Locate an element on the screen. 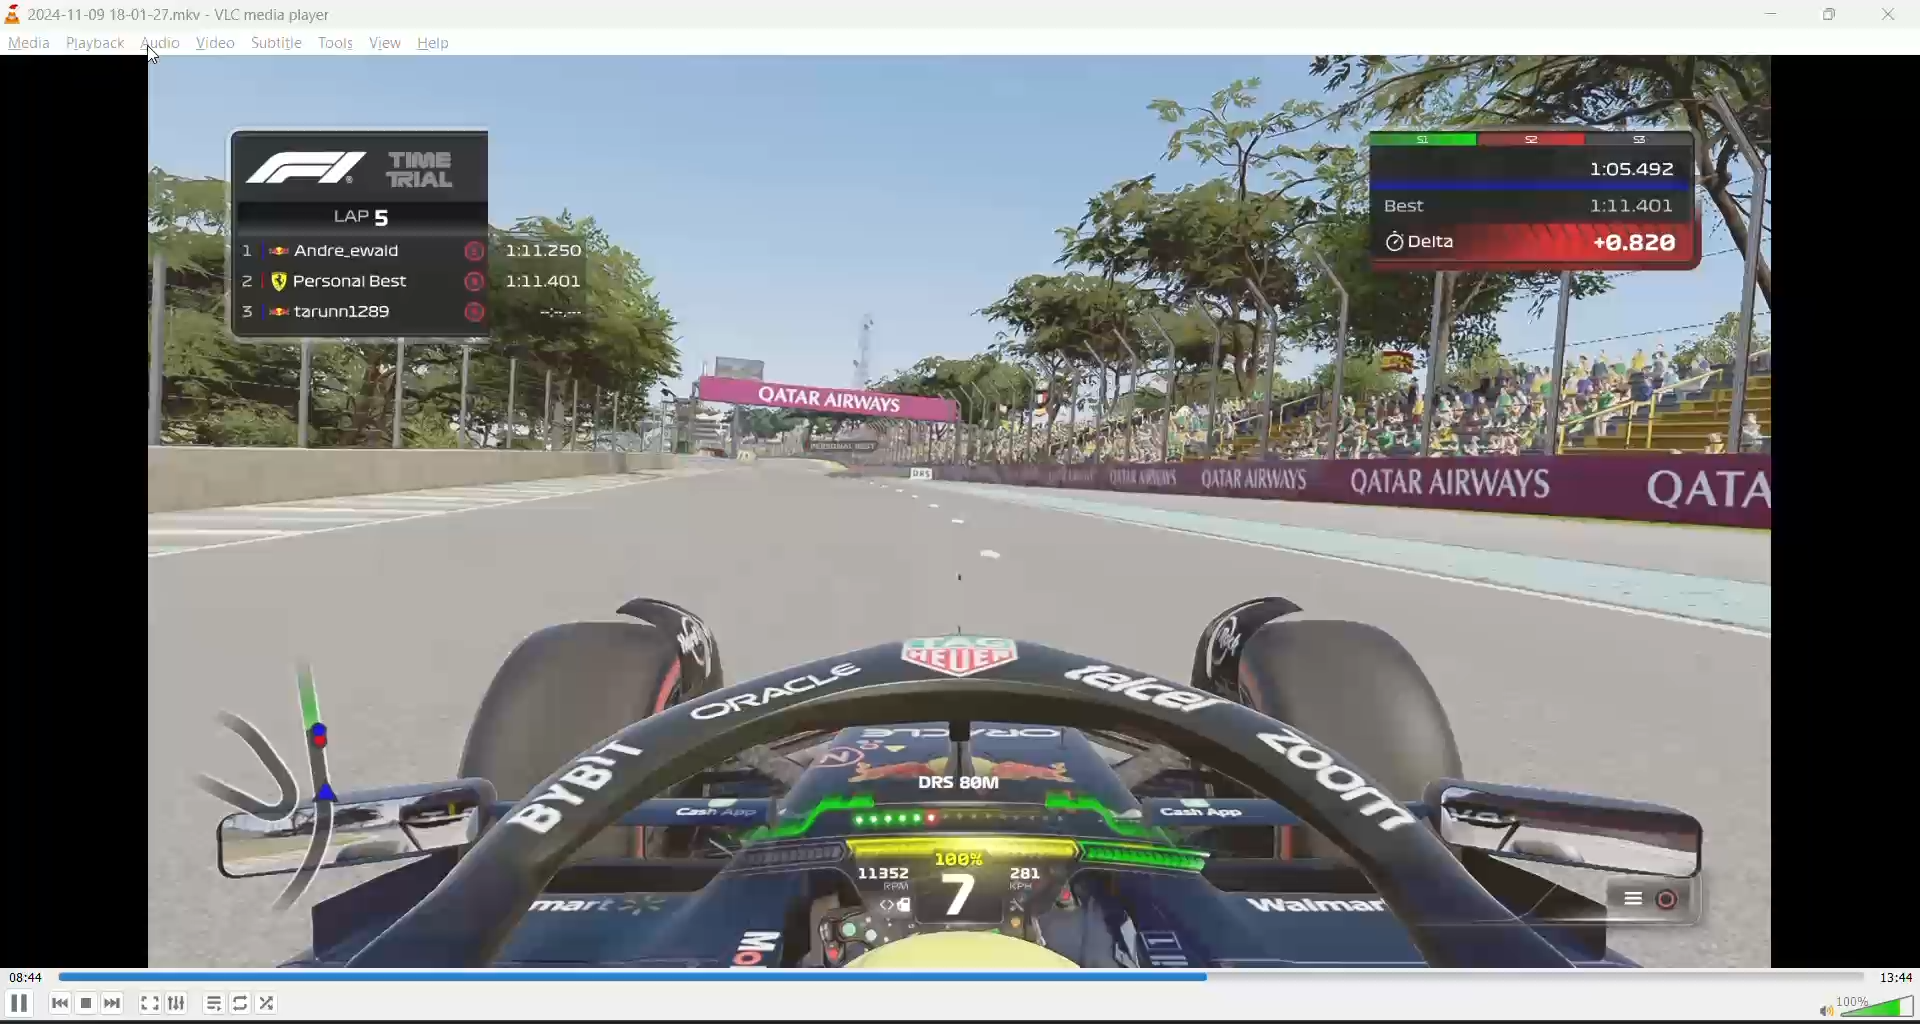 The height and width of the screenshot is (1024, 1920). video is located at coordinates (213, 42).